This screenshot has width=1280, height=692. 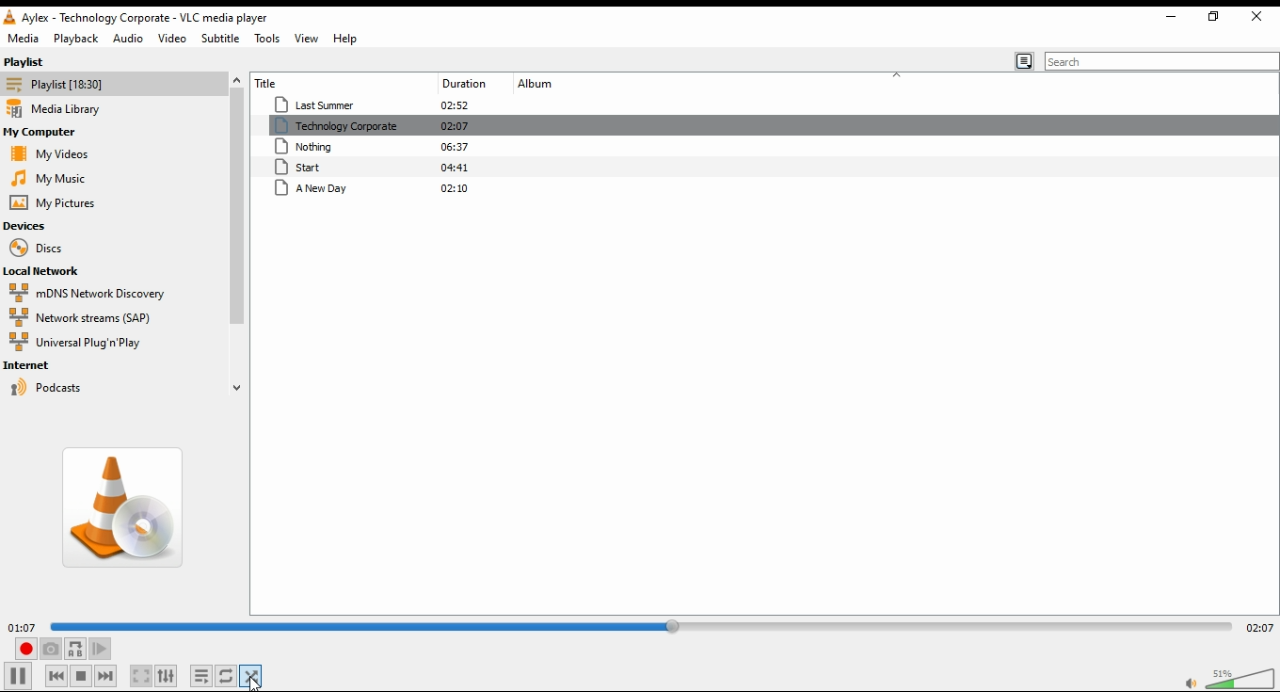 I want to click on select between loop all, loop one, and no loop, so click(x=226, y=676).